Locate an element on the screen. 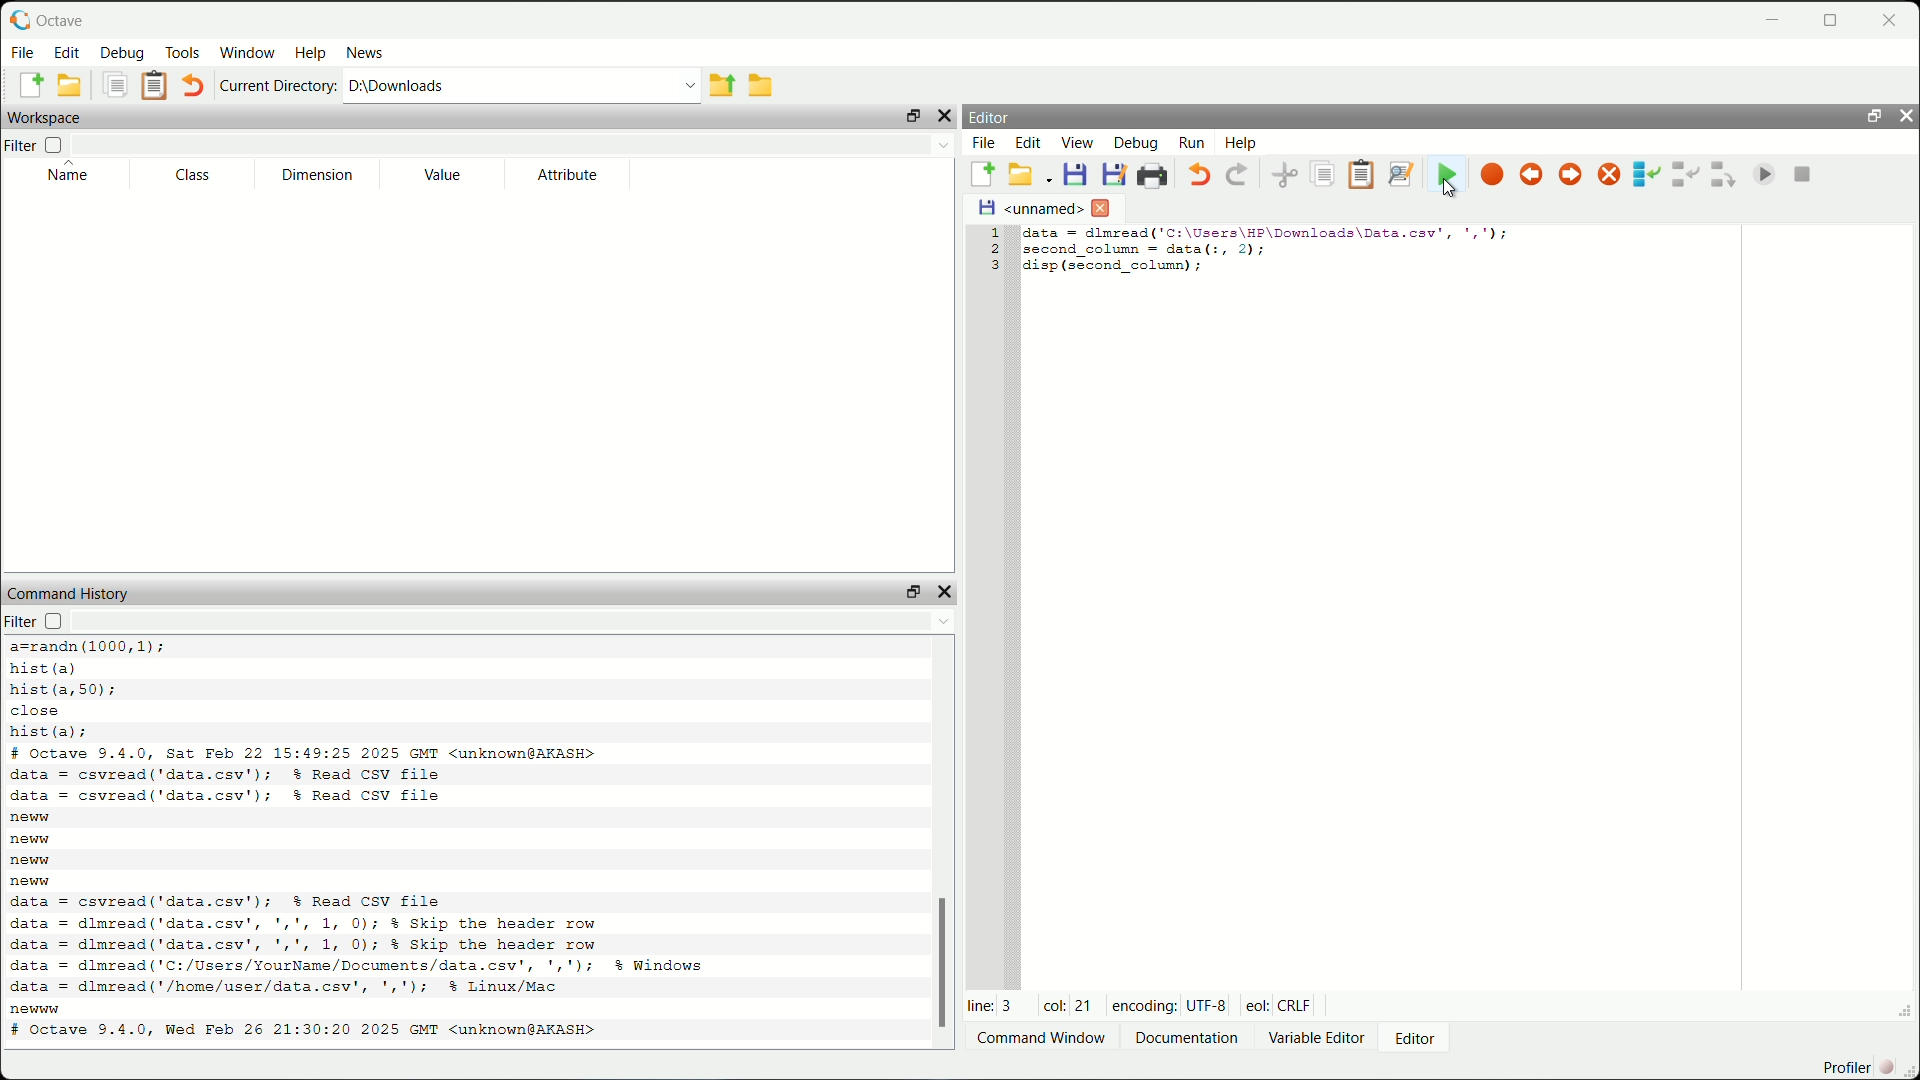 This screenshot has height=1080, width=1920. help is located at coordinates (311, 53).